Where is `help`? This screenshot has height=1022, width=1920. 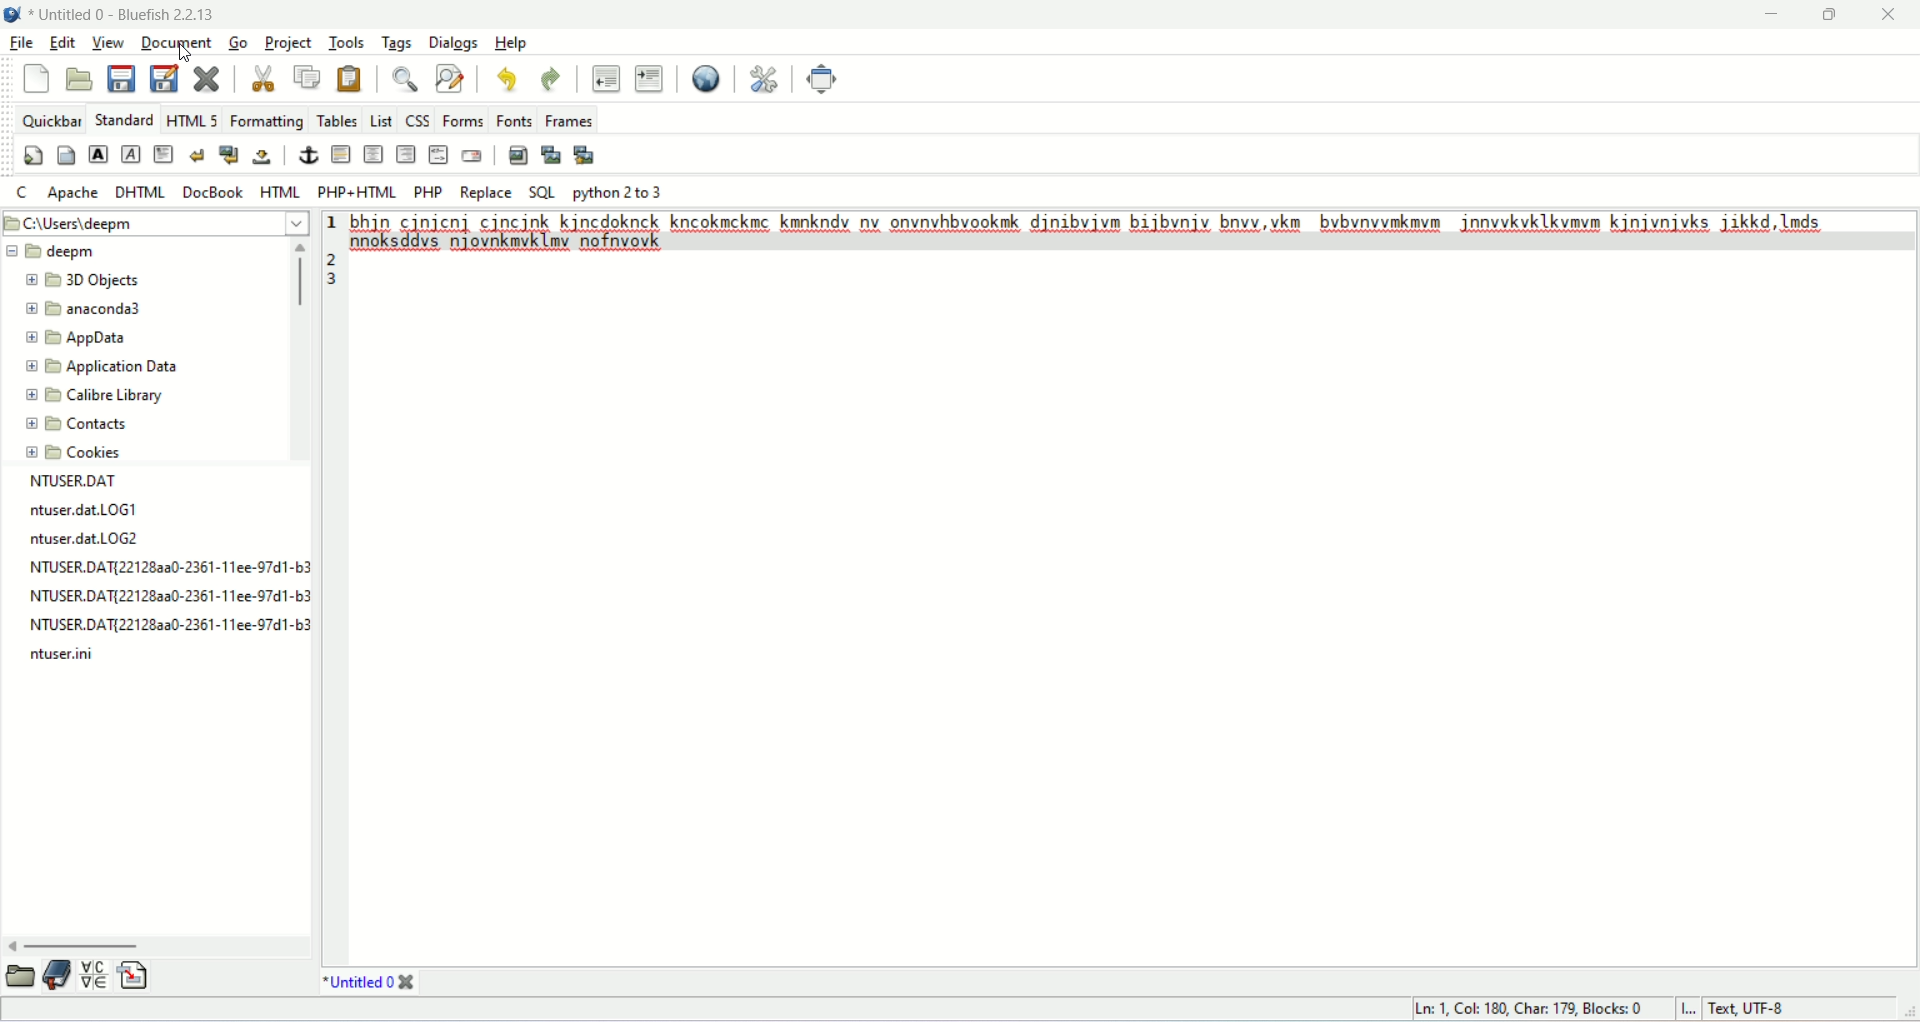
help is located at coordinates (511, 41).